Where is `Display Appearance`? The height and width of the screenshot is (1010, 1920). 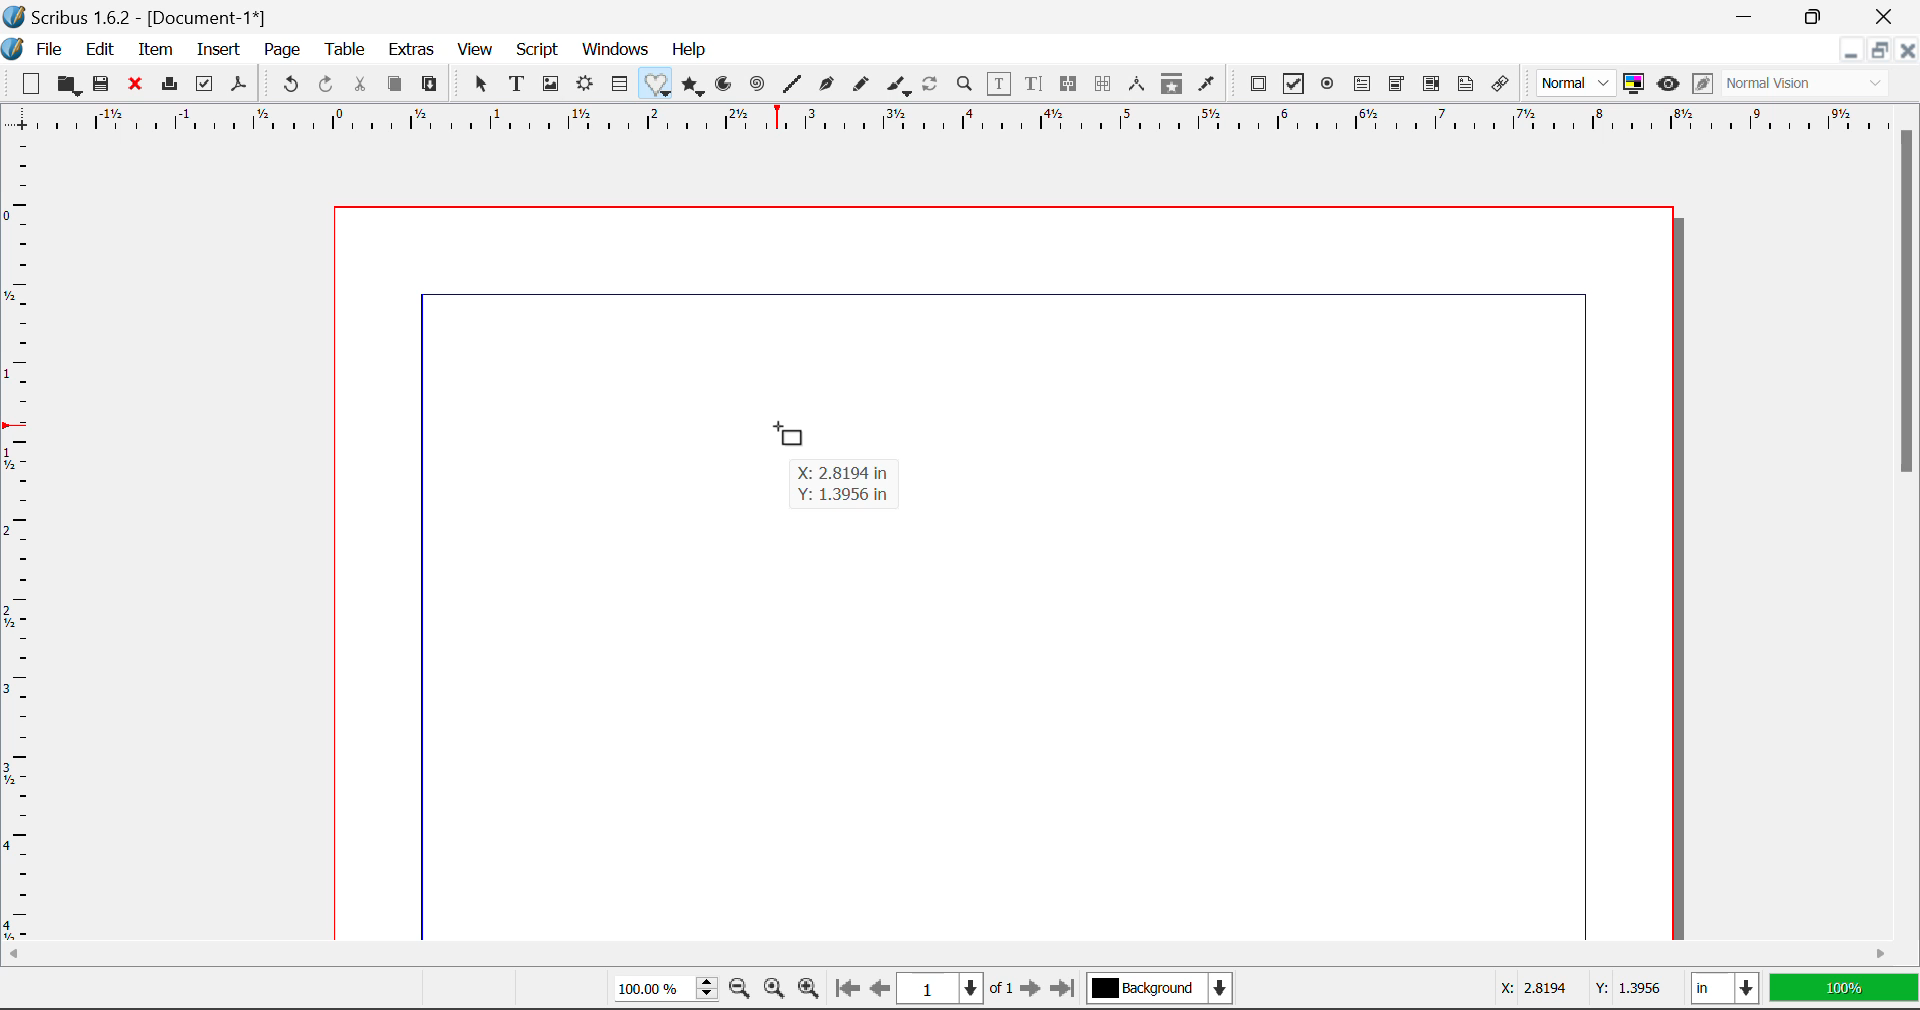
Display Appearance is located at coordinates (1843, 990).